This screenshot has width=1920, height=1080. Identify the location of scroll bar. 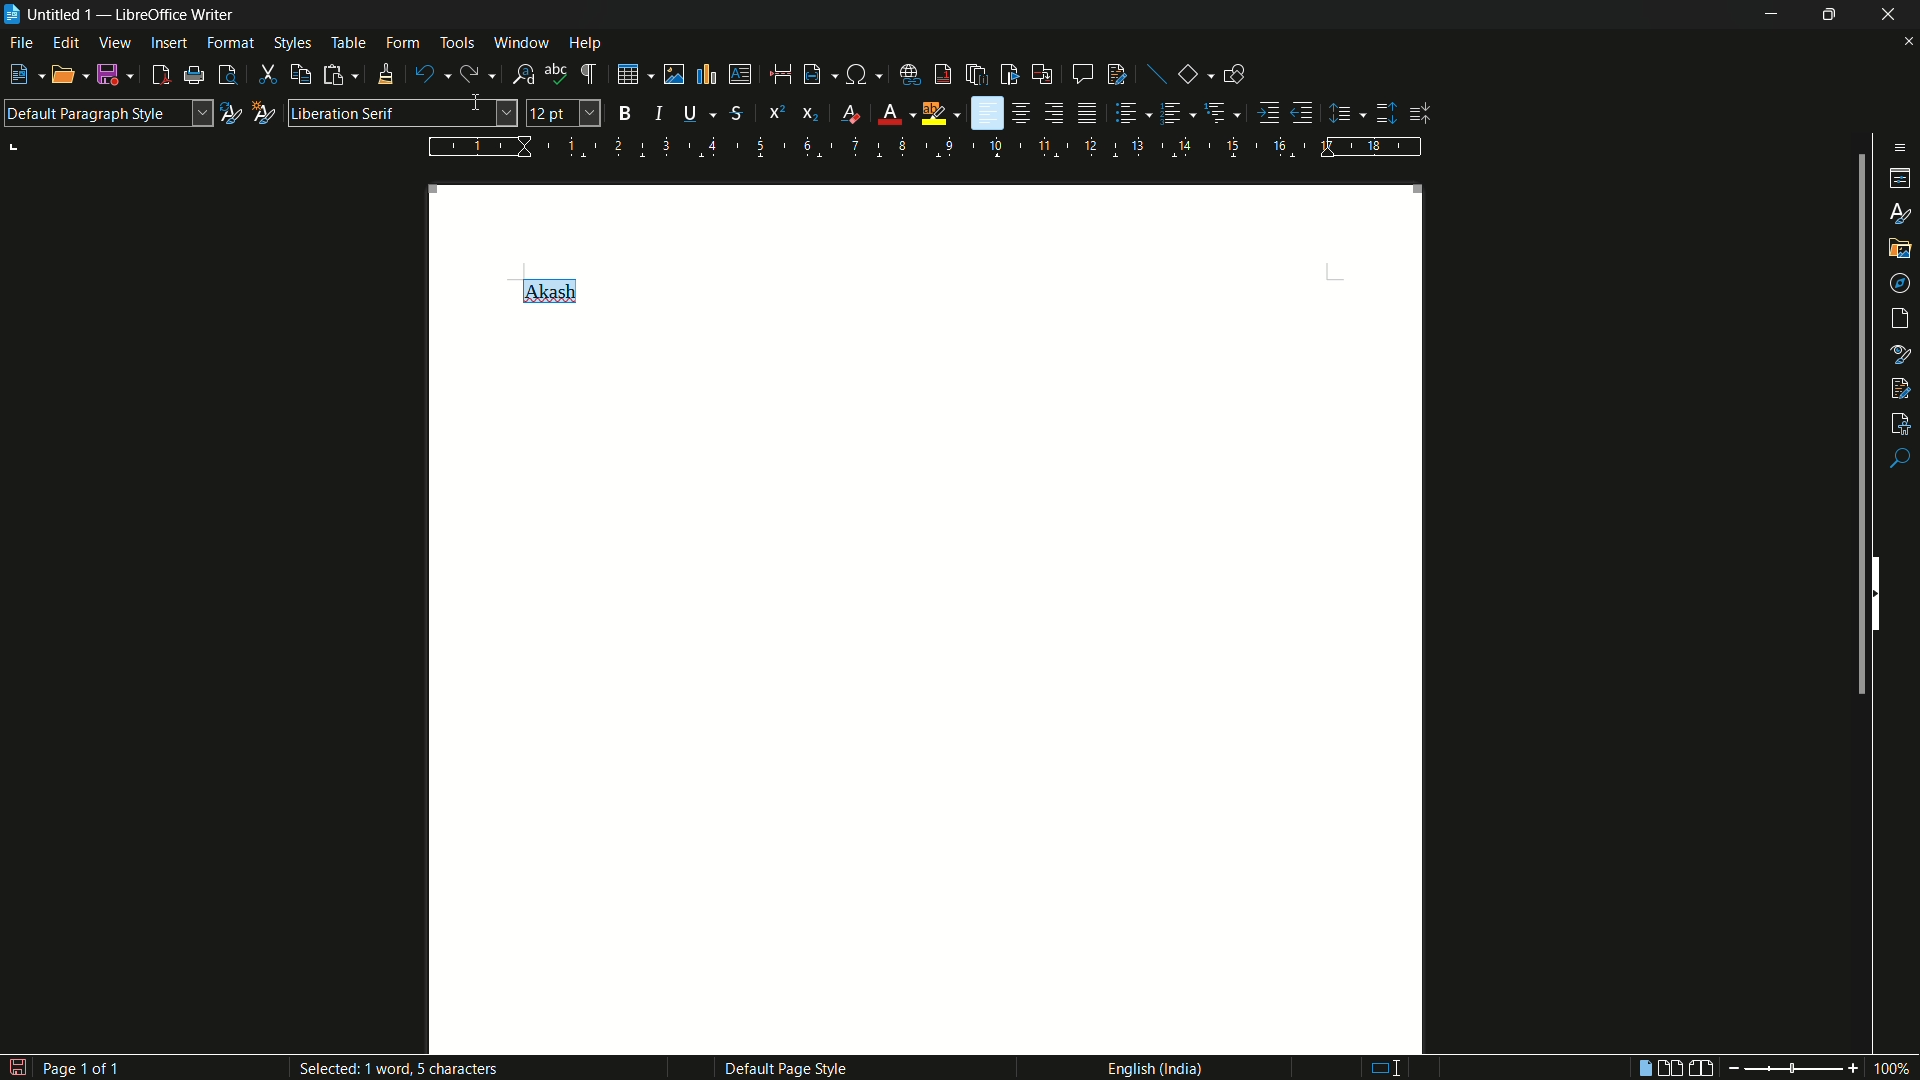
(1856, 429).